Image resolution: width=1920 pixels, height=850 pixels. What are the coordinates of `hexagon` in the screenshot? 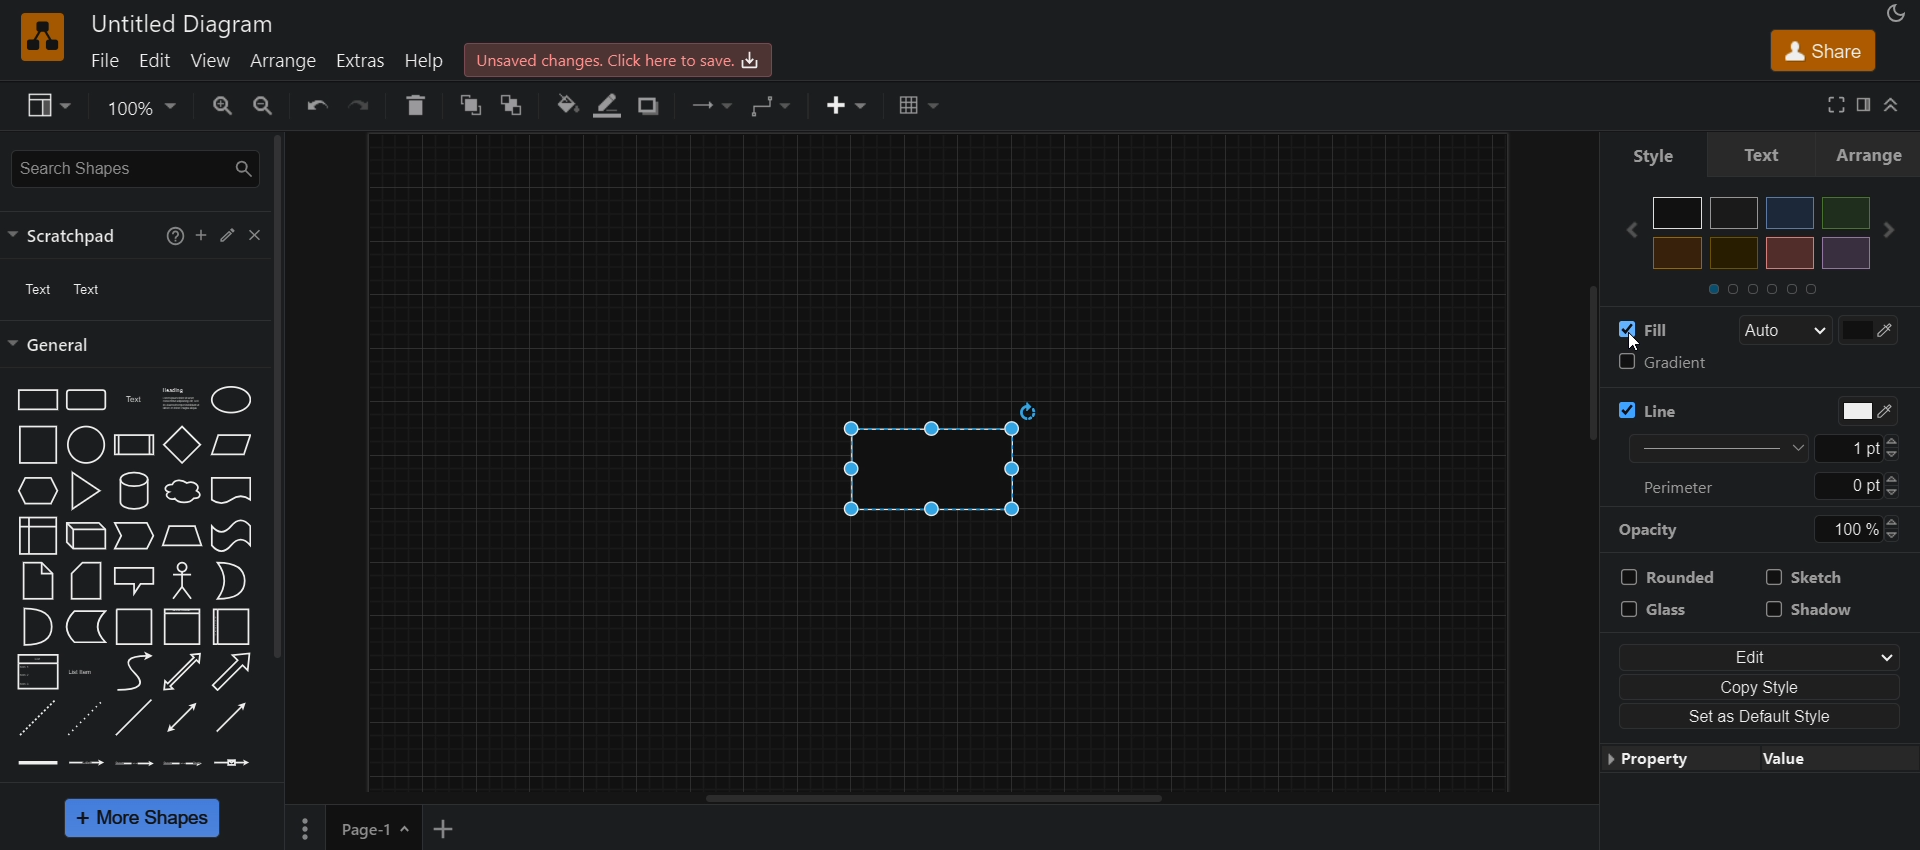 It's located at (36, 491).